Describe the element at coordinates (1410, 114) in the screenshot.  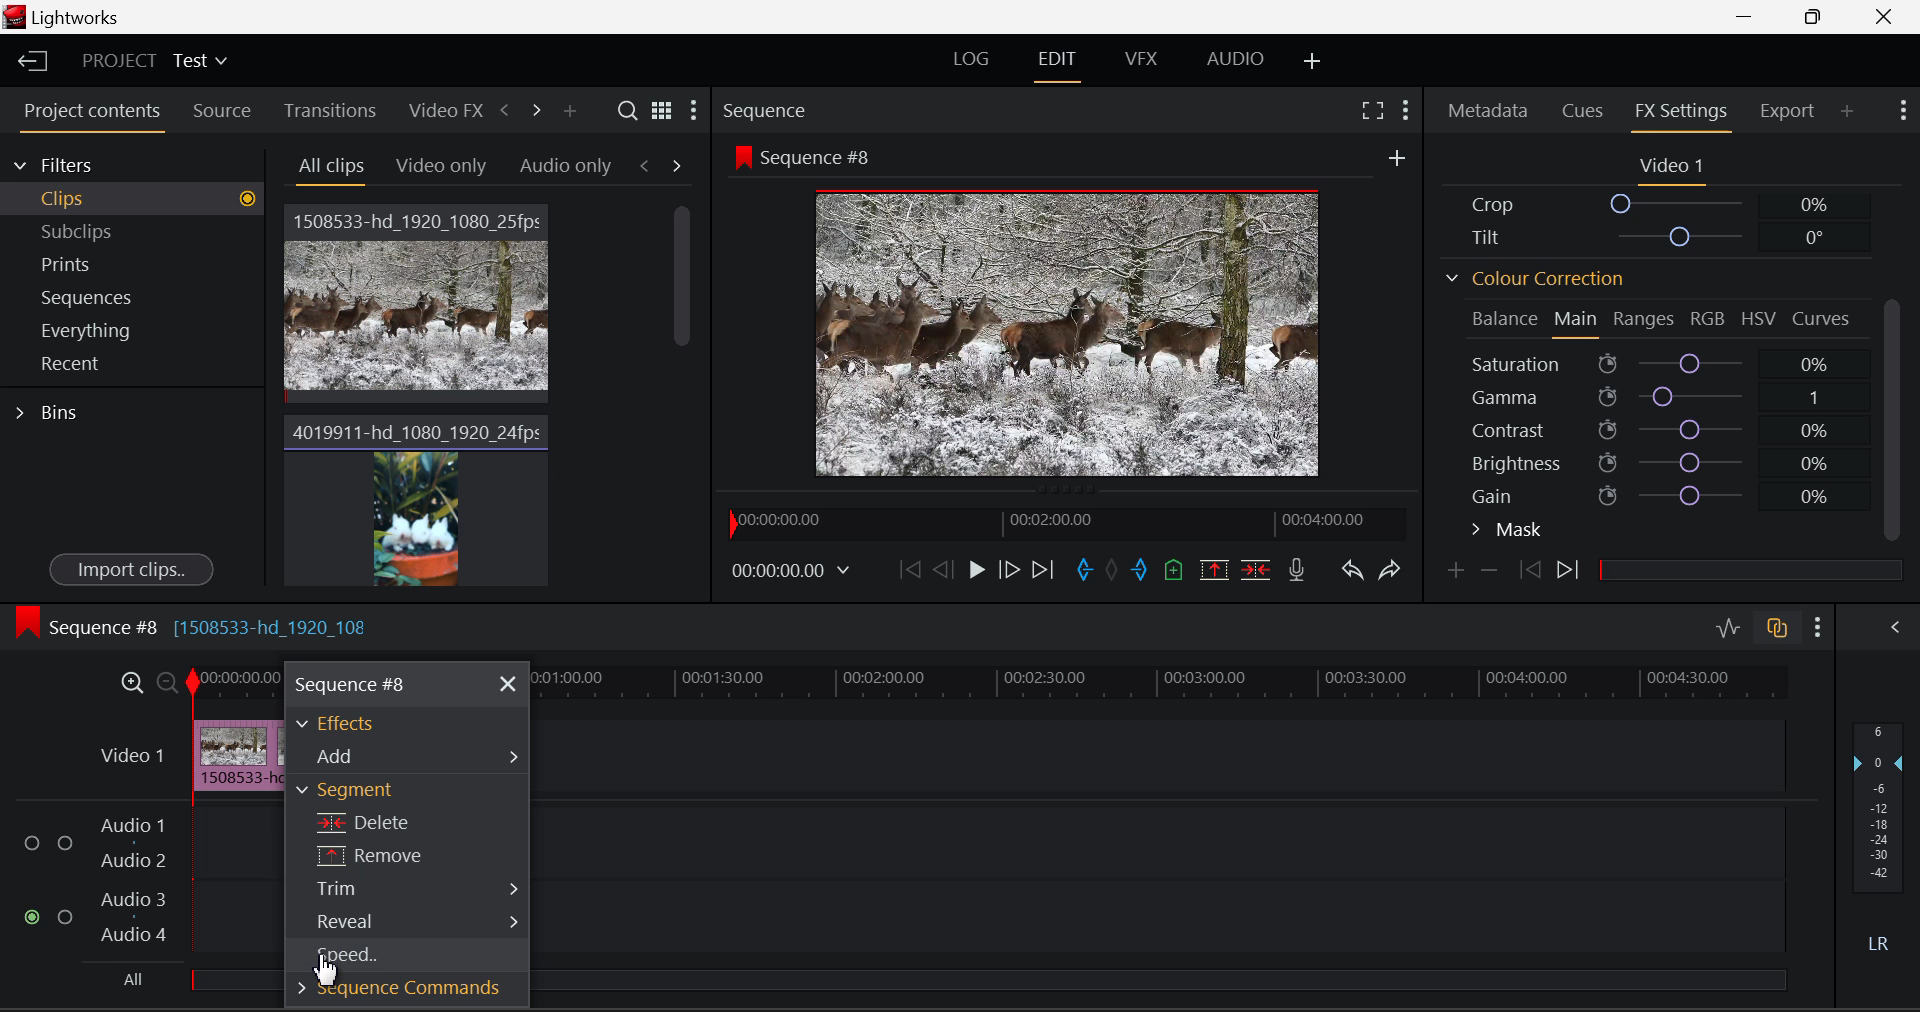
I see `Show Settings Menu` at that location.